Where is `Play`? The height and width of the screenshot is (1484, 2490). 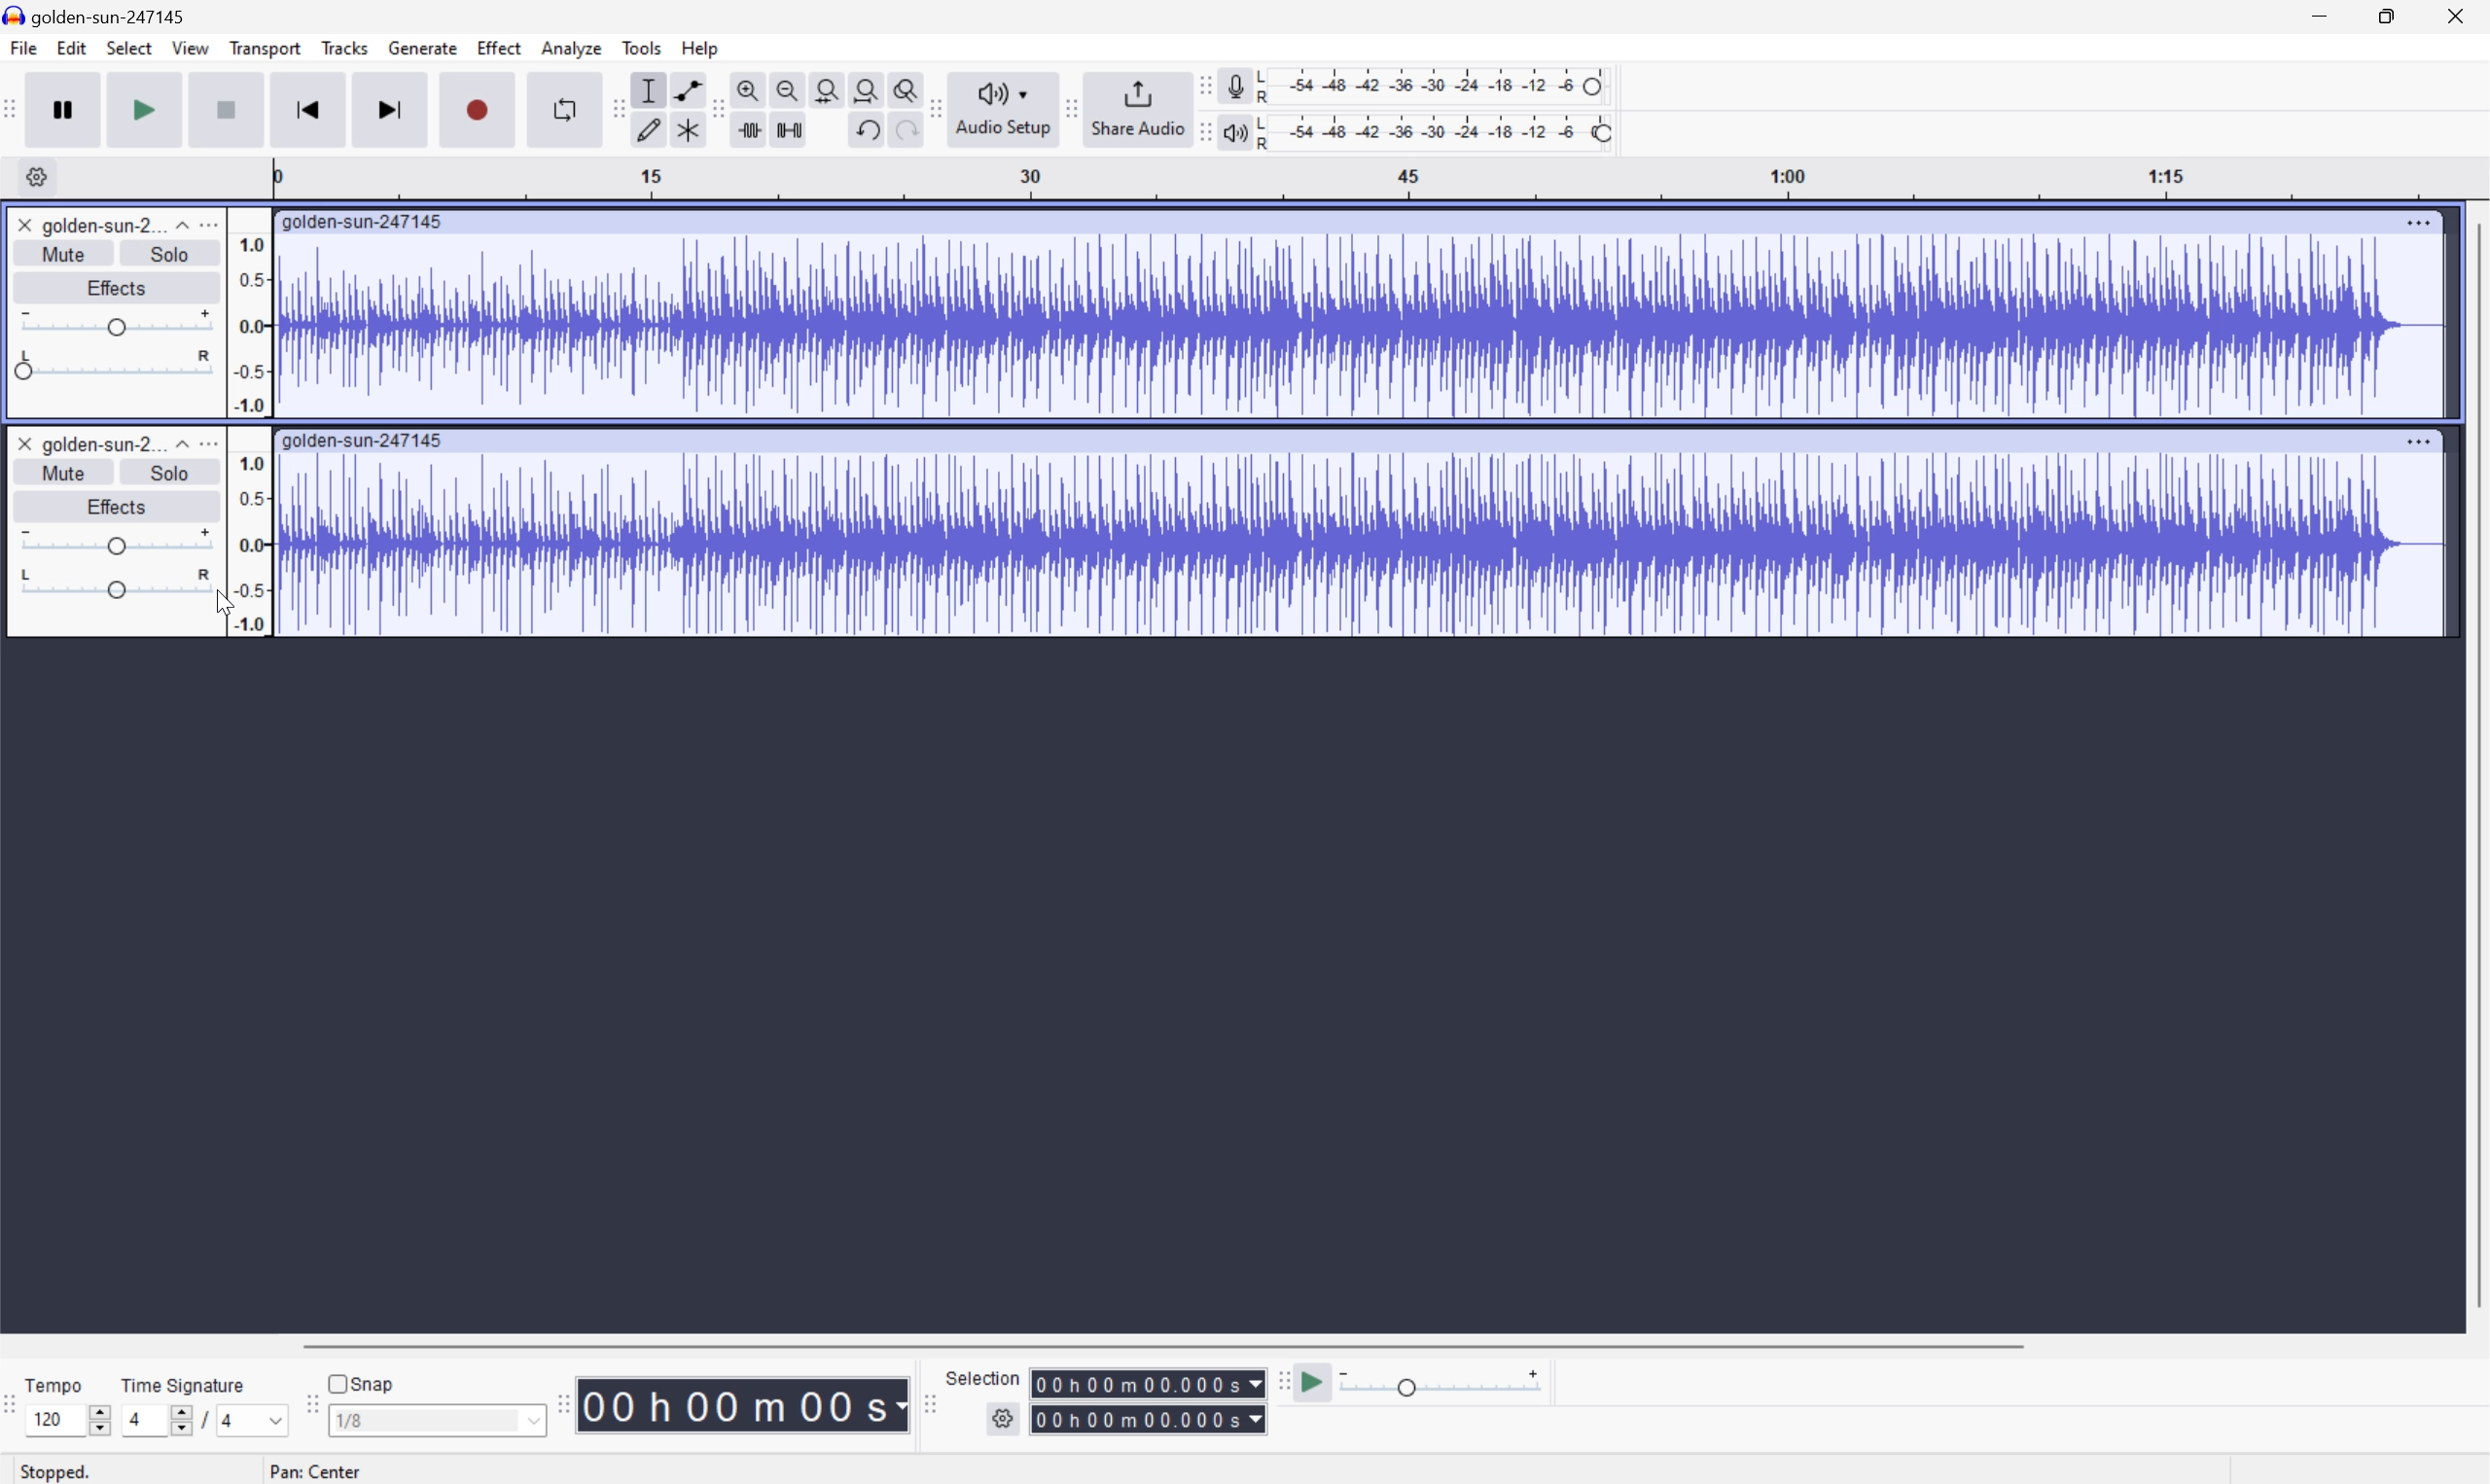 Play is located at coordinates (150, 110).